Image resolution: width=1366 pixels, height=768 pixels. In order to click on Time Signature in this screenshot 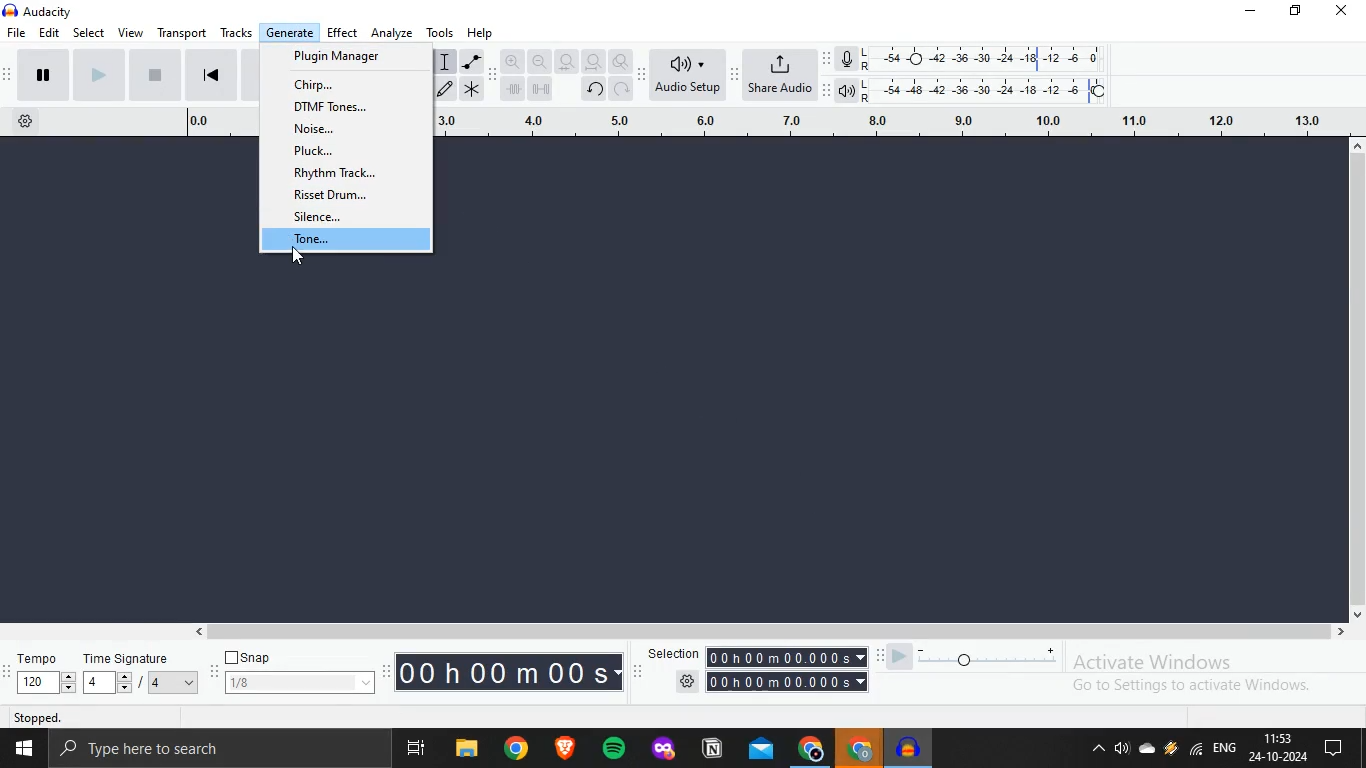, I will do `click(143, 673)`.